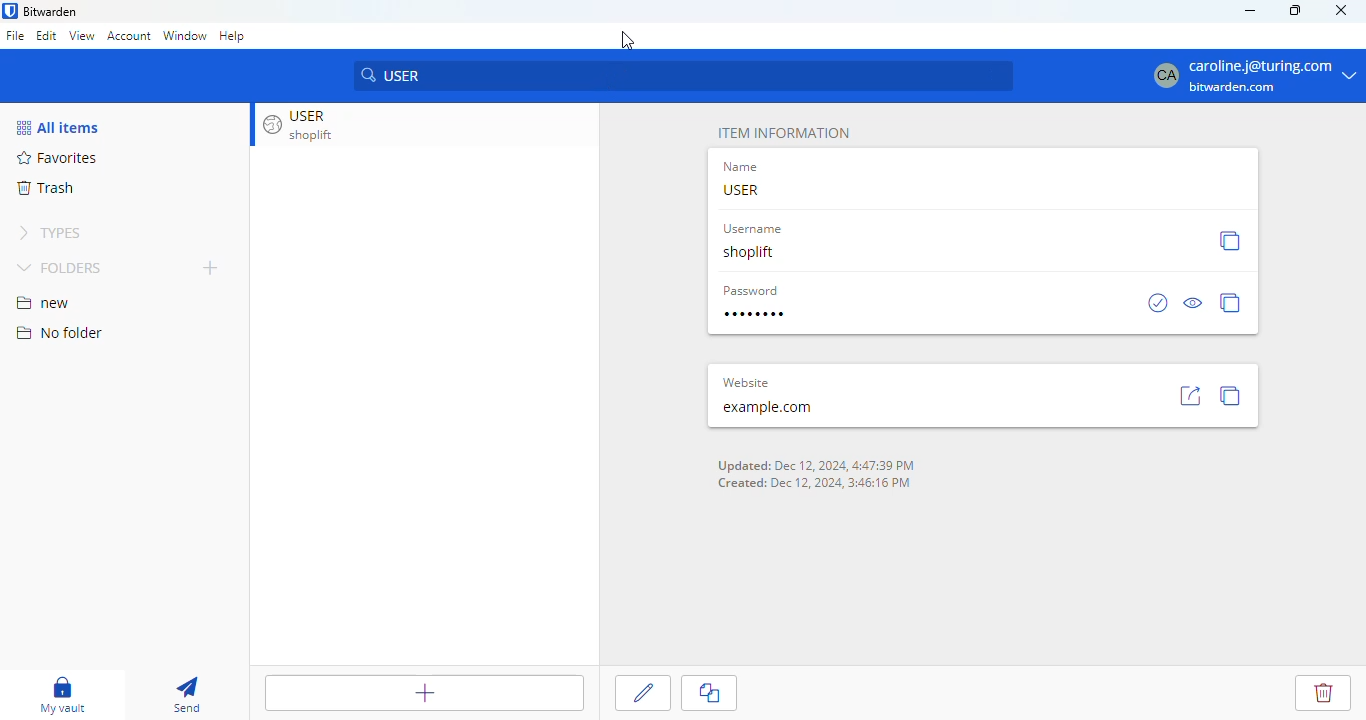  Describe the element at coordinates (629, 40) in the screenshot. I see `Cursor` at that location.